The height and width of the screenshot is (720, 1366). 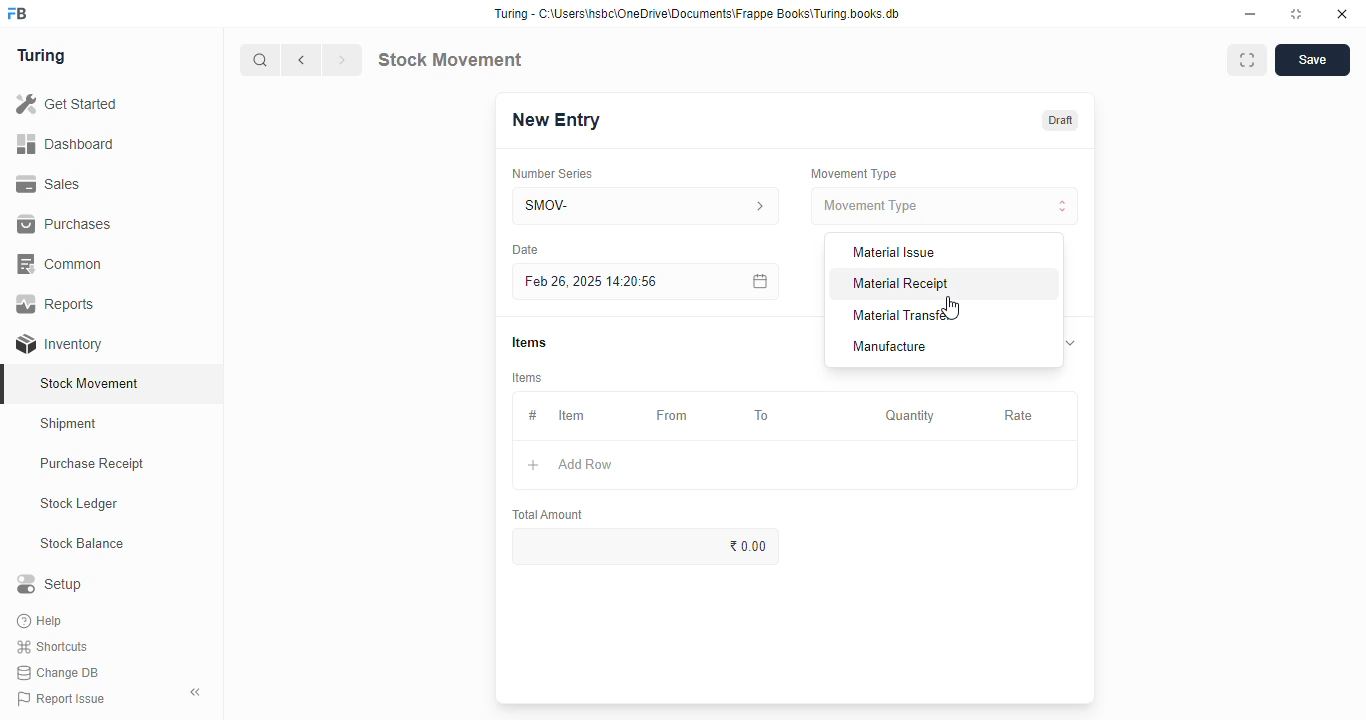 What do you see at coordinates (65, 145) in the screenshot?
I see `dashboard` at bounding box center [65, 145].